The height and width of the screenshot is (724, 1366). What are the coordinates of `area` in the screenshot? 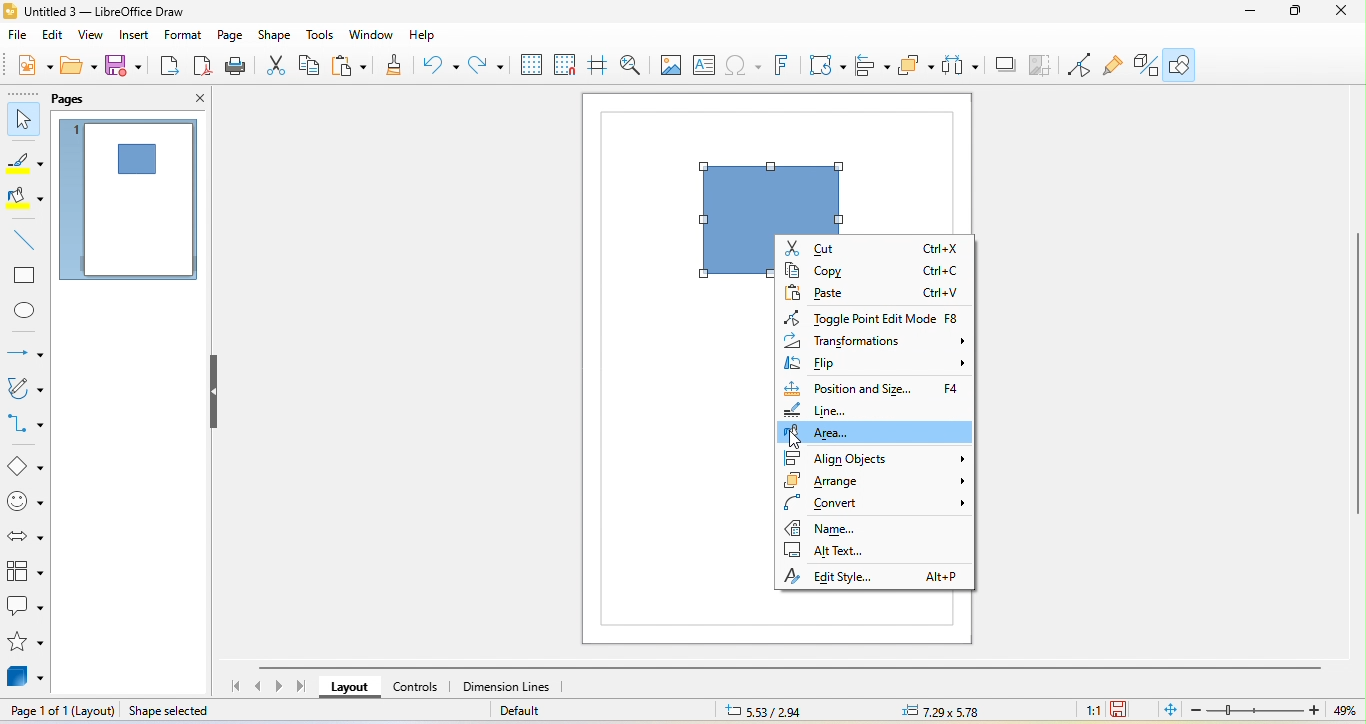 It's located at (876, 436).